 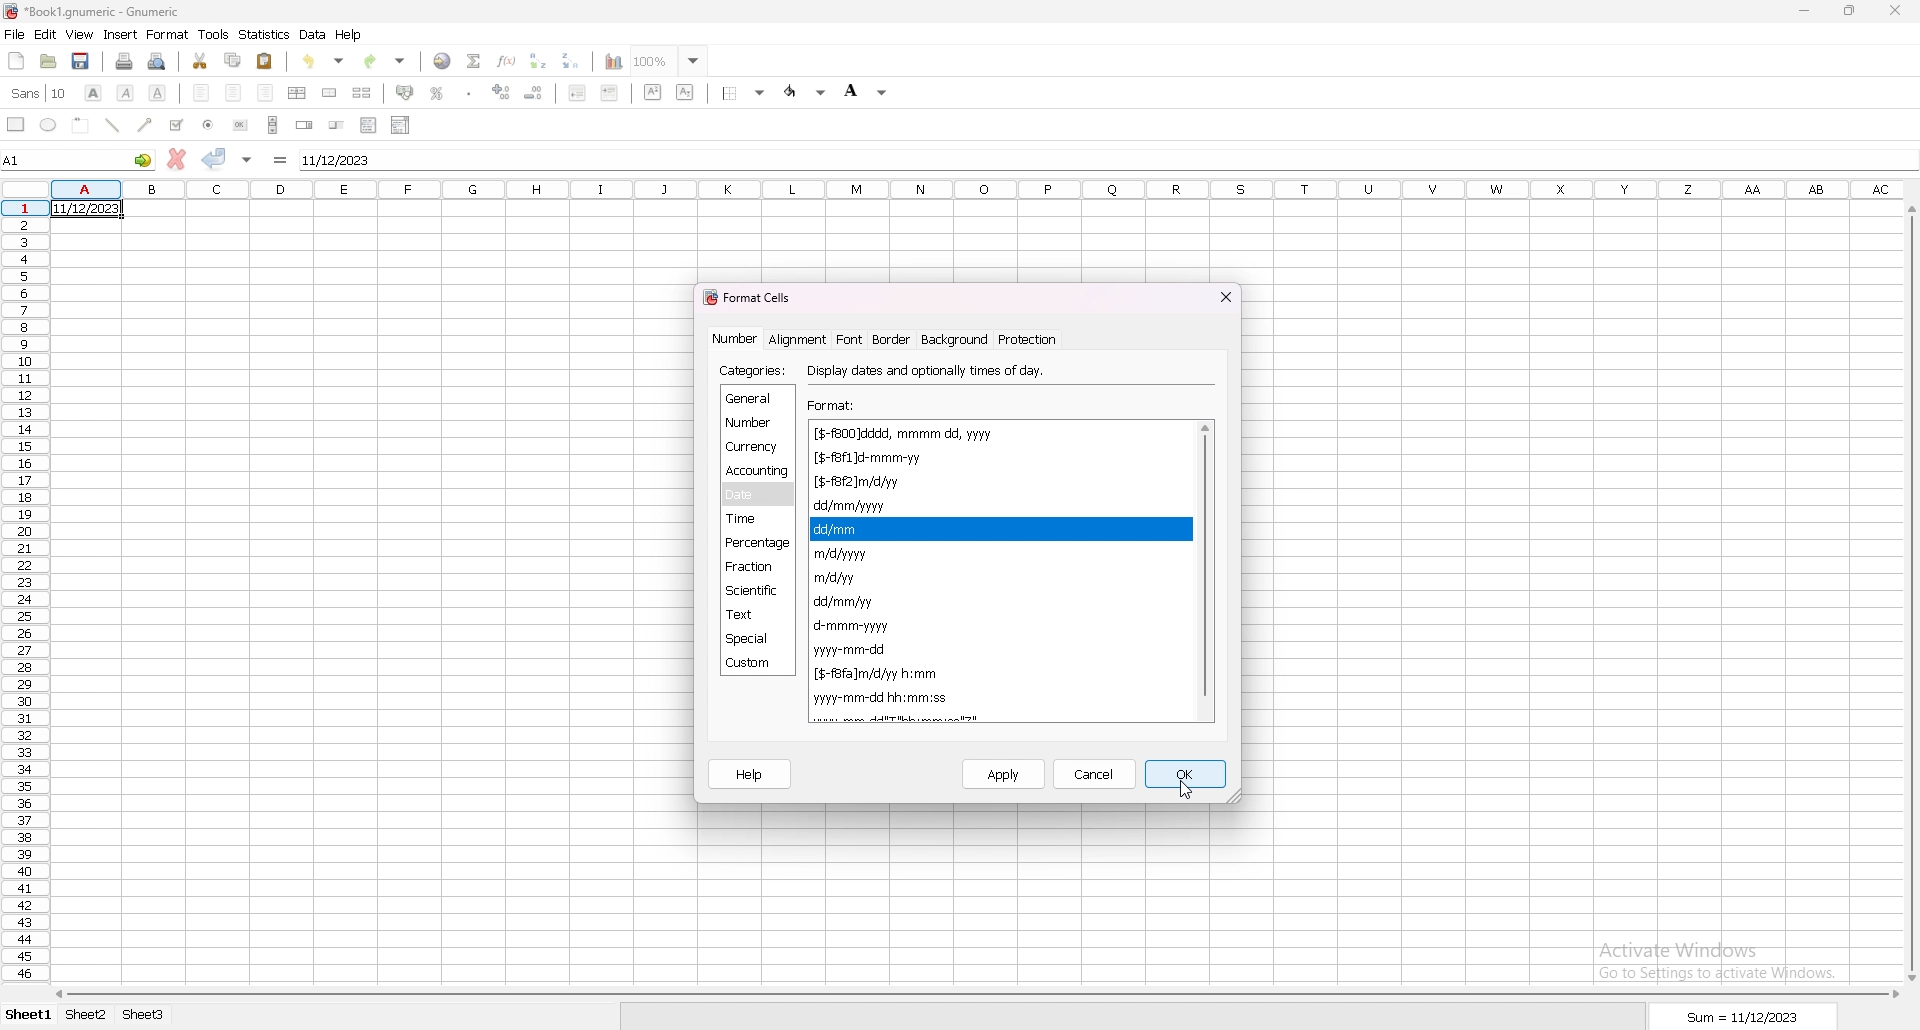 I want to click on sheet 3, so click(x=143, y=1015).